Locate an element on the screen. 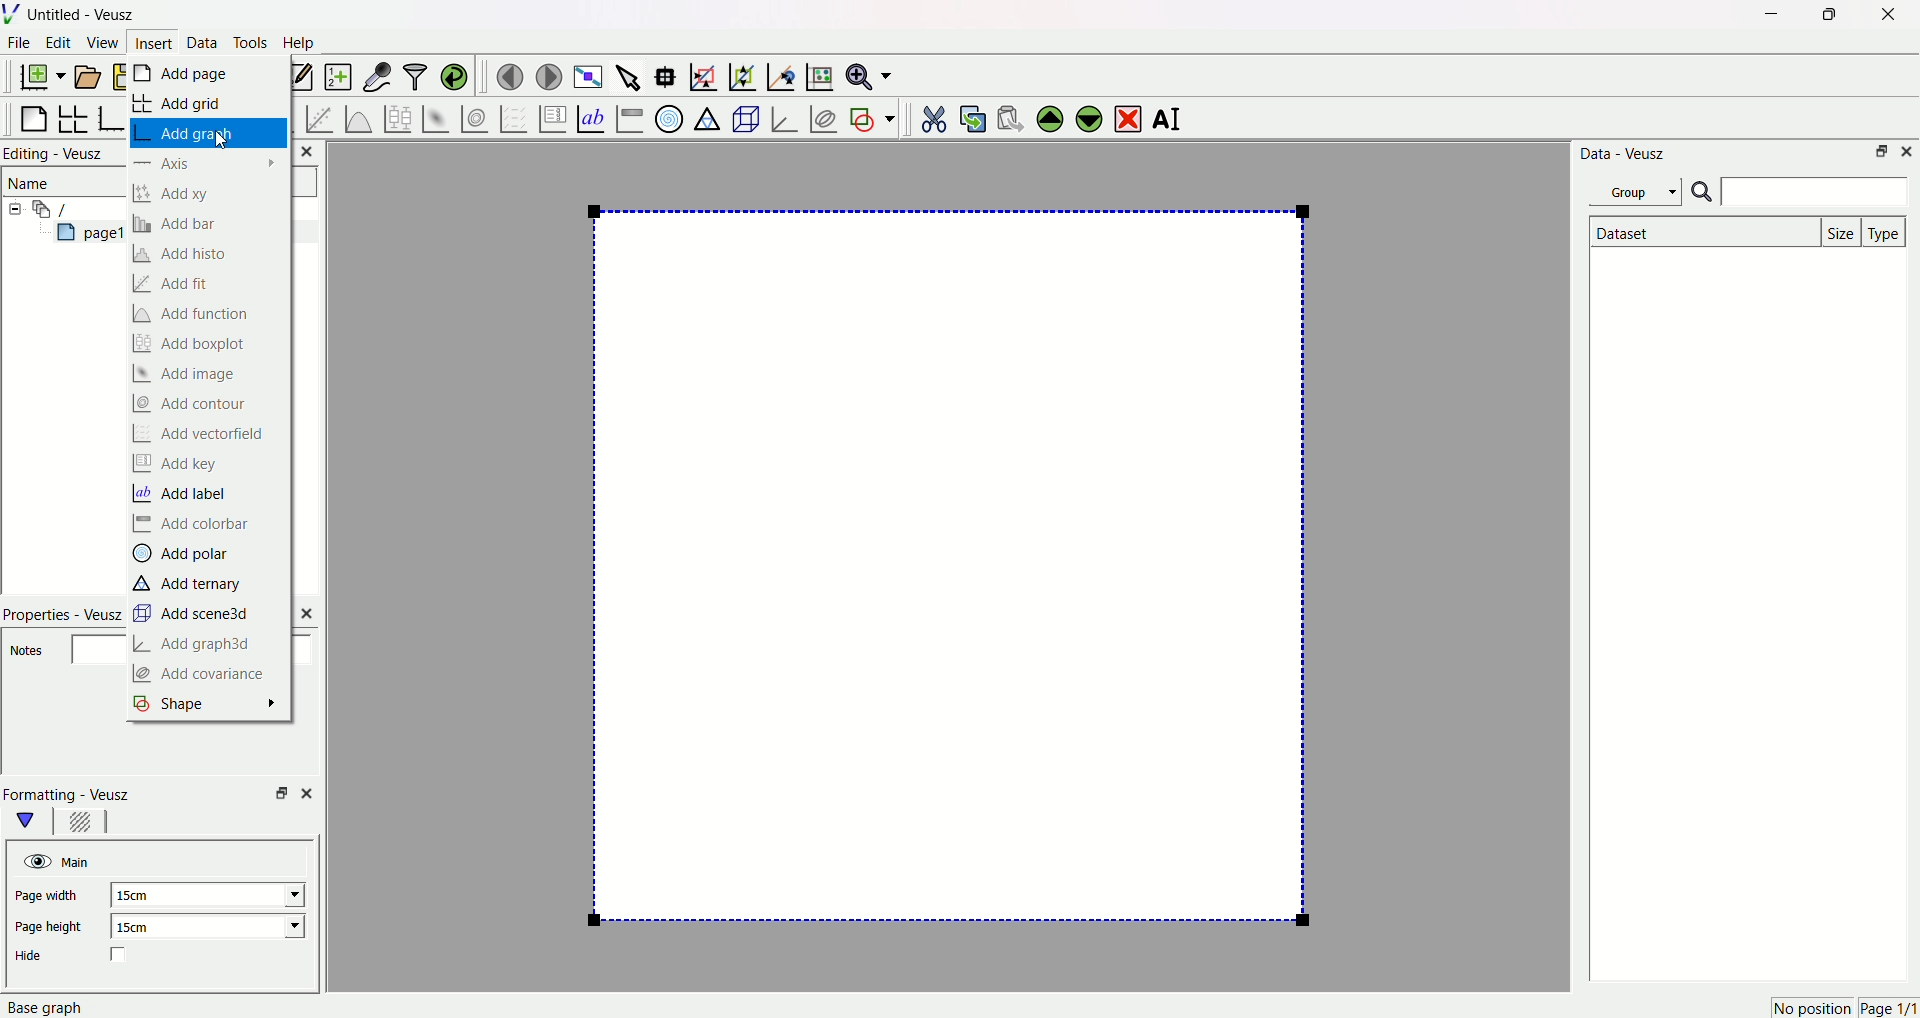  Close is located at coordinates (1881, 17).